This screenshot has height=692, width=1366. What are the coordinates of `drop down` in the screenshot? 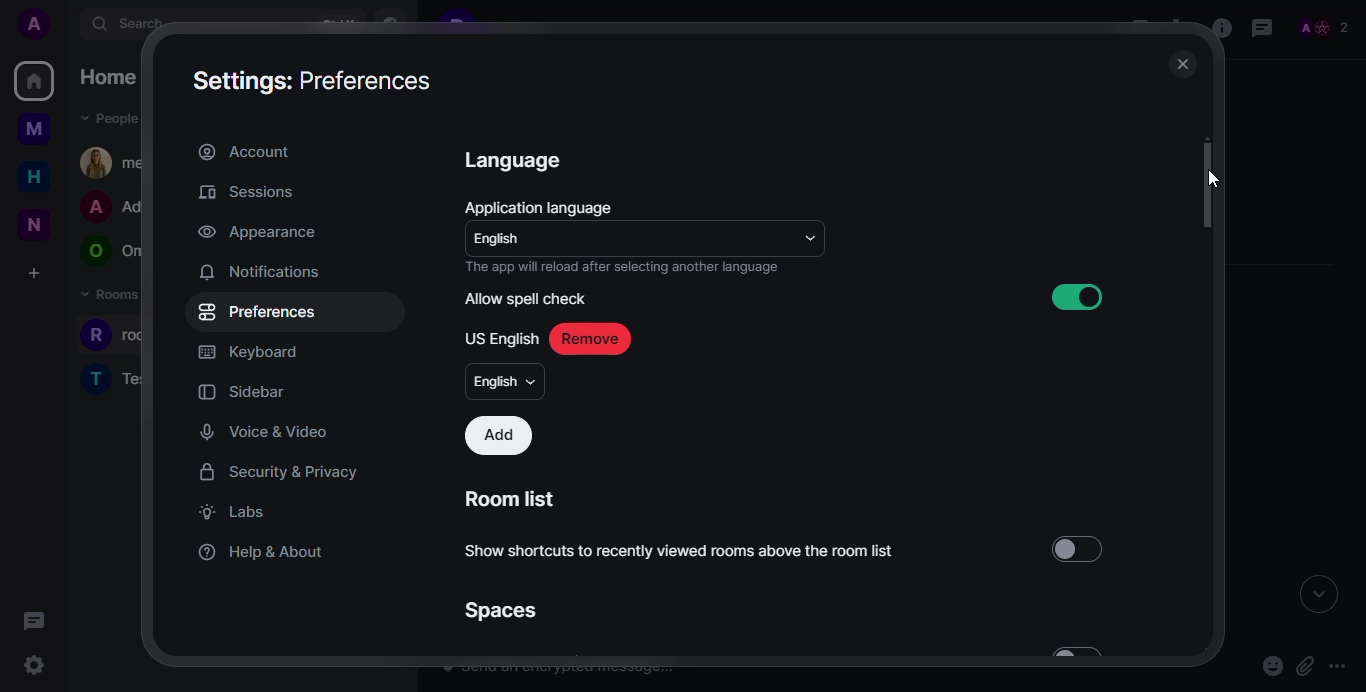 It's located at (810, 236).